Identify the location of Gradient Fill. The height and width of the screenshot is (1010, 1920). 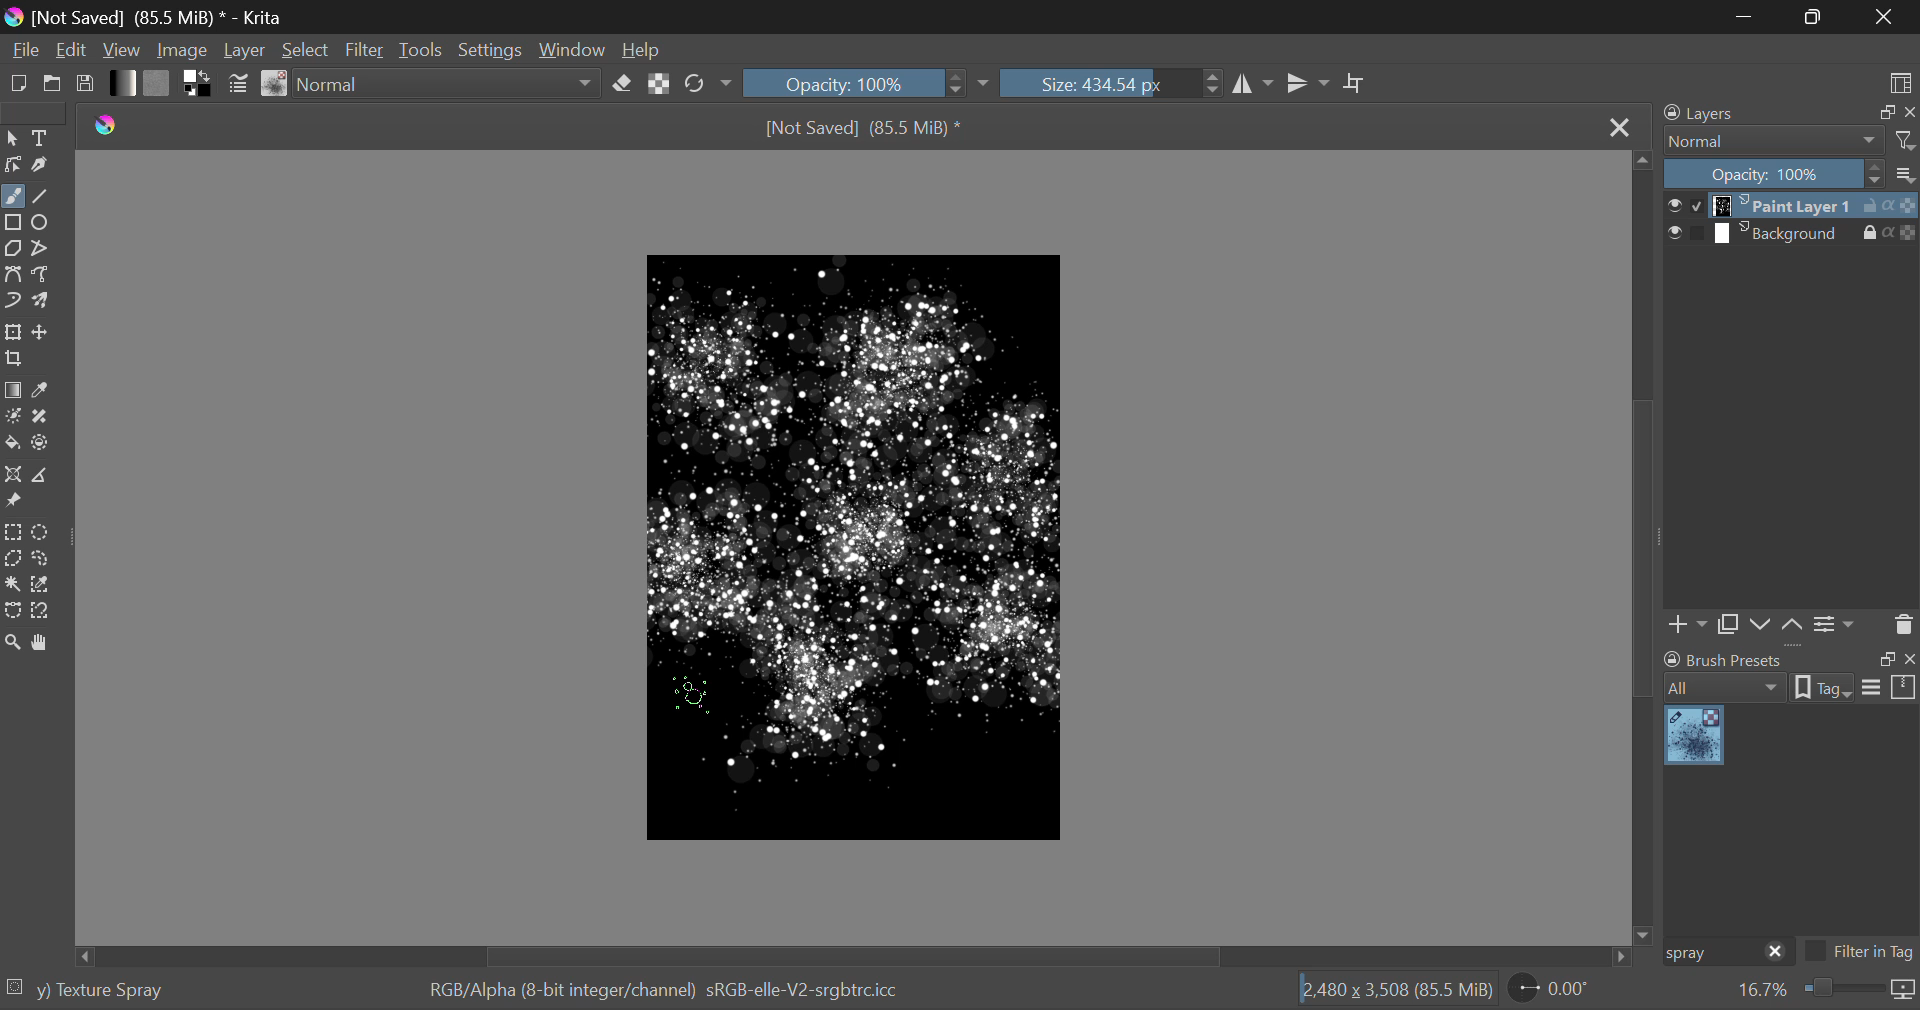
(14, 391).